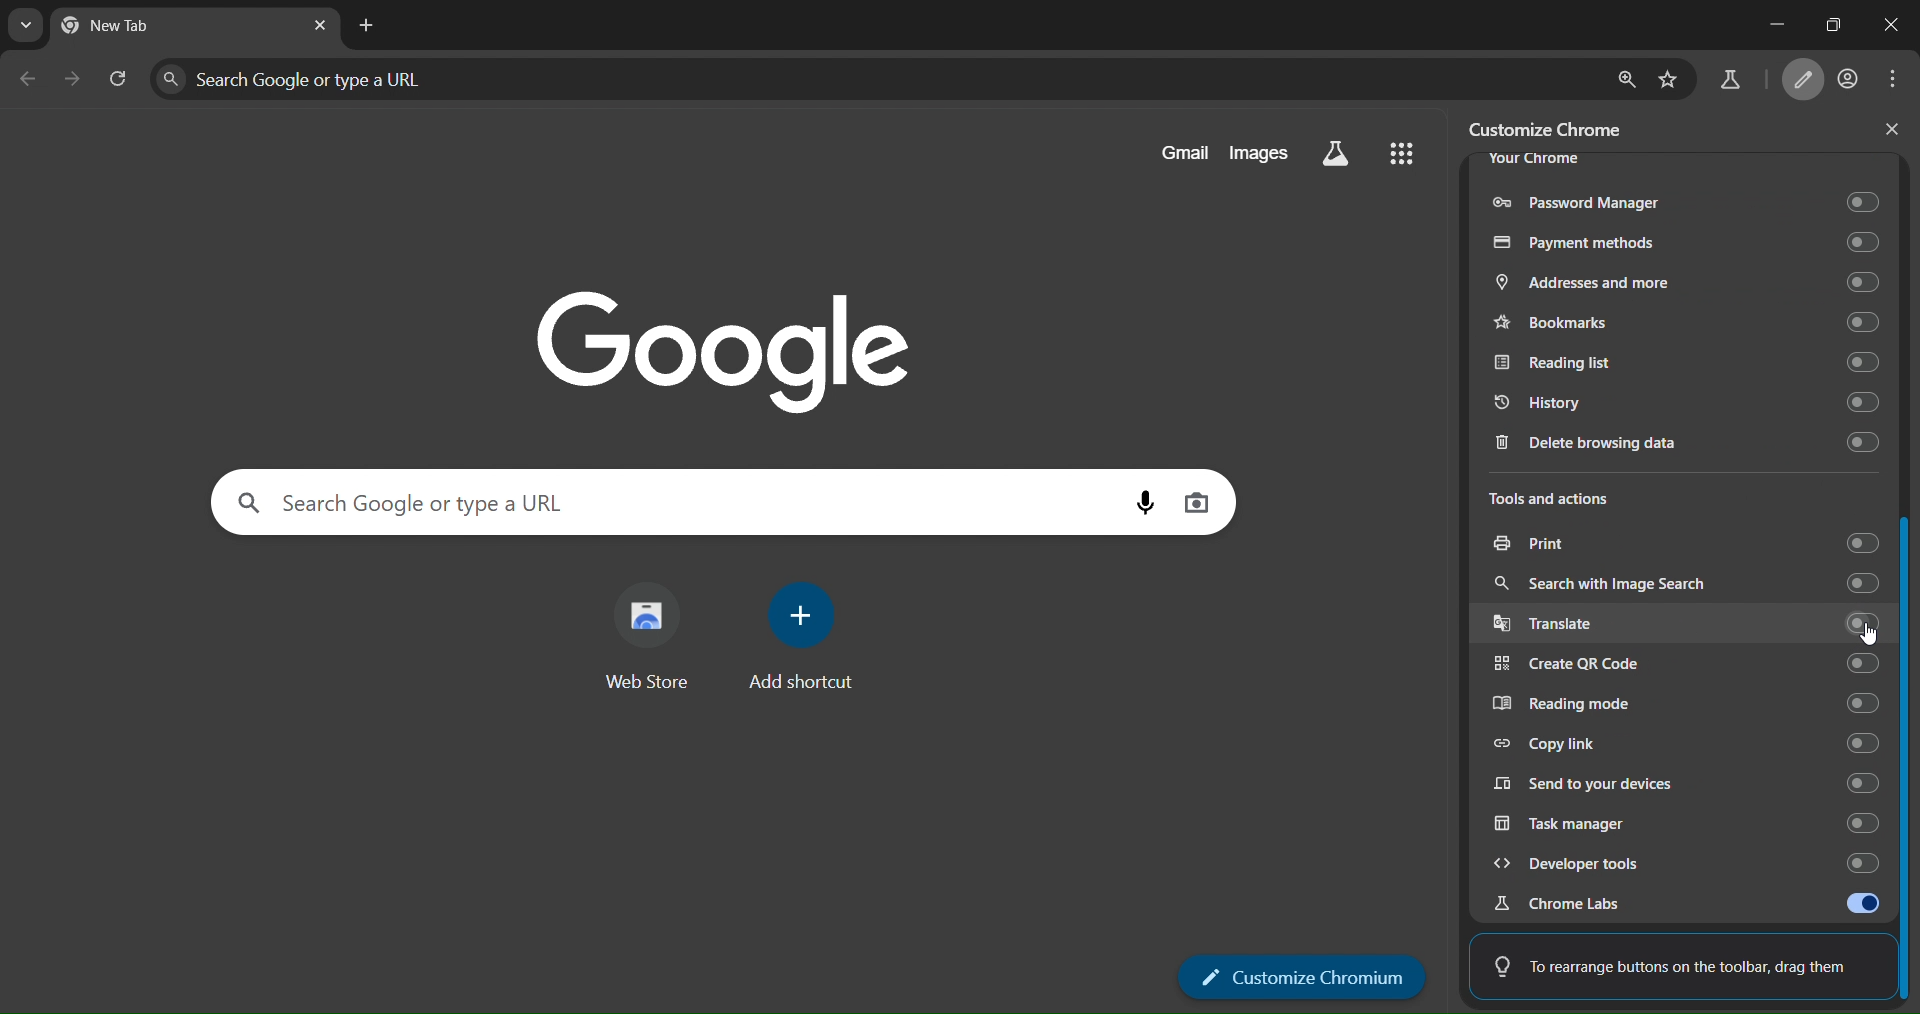 This screenshot has width=1920, height=1014. I want to click on reading mode, so click(1682, 700).